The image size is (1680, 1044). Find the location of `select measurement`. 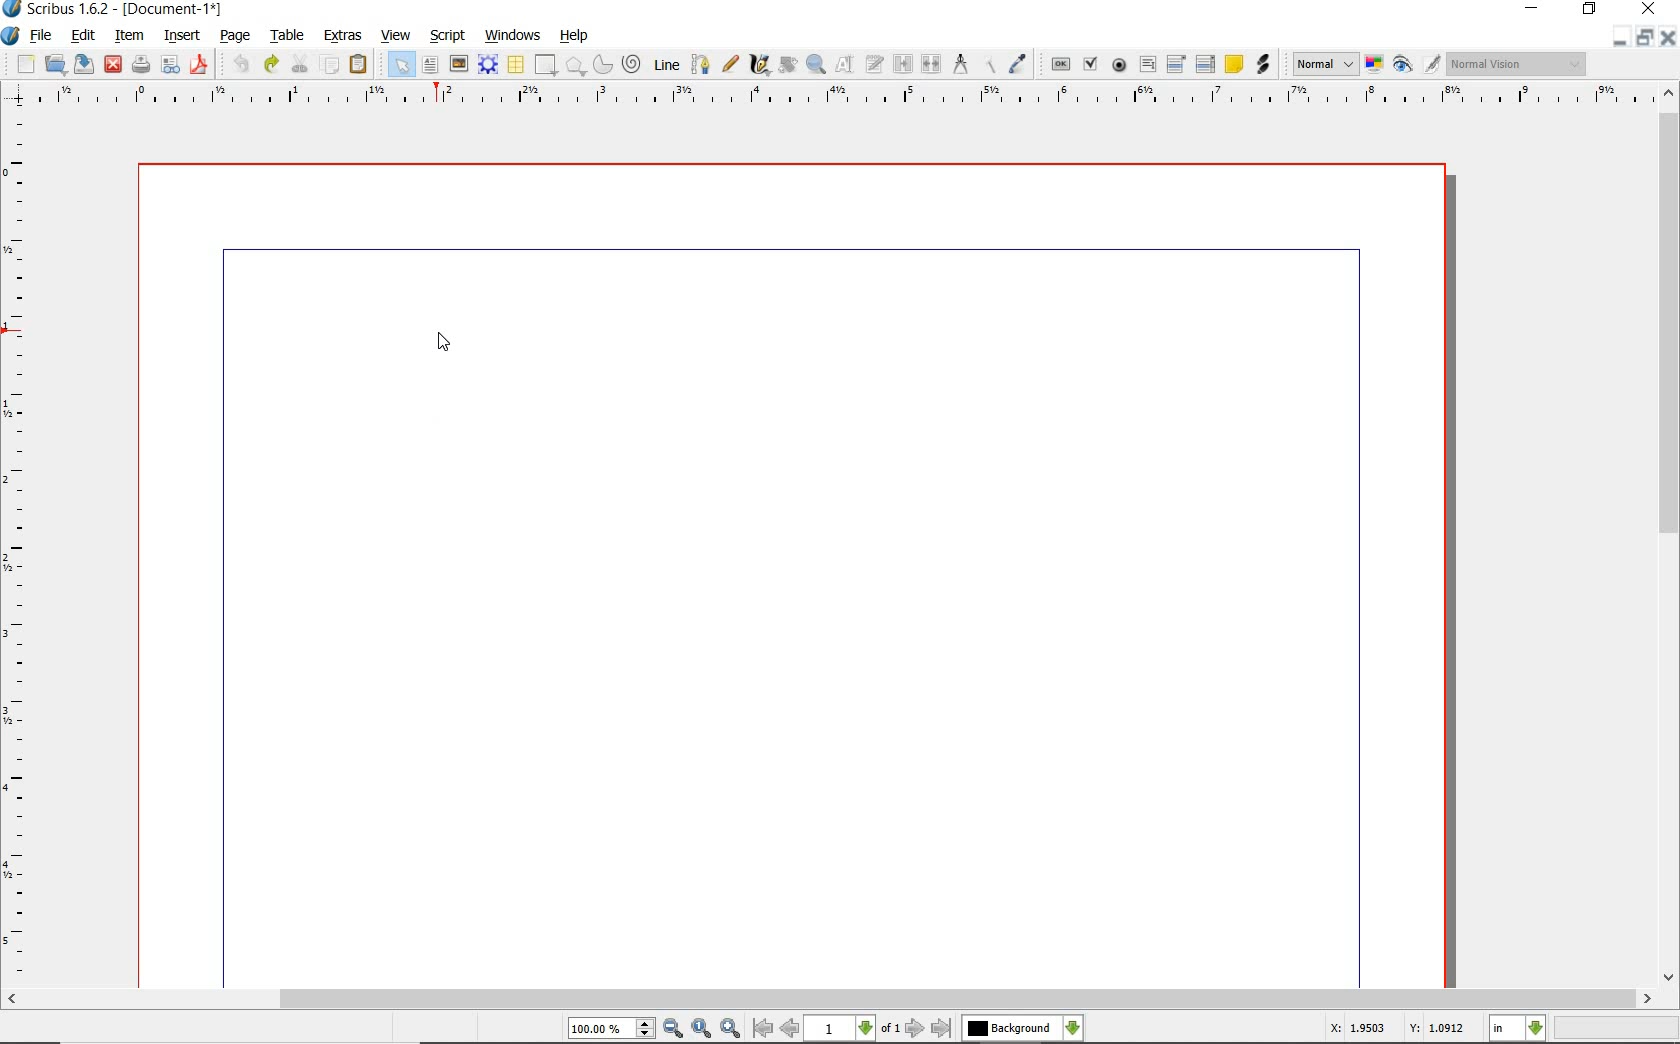

select measurement is located at coordinates (1518, 1028).